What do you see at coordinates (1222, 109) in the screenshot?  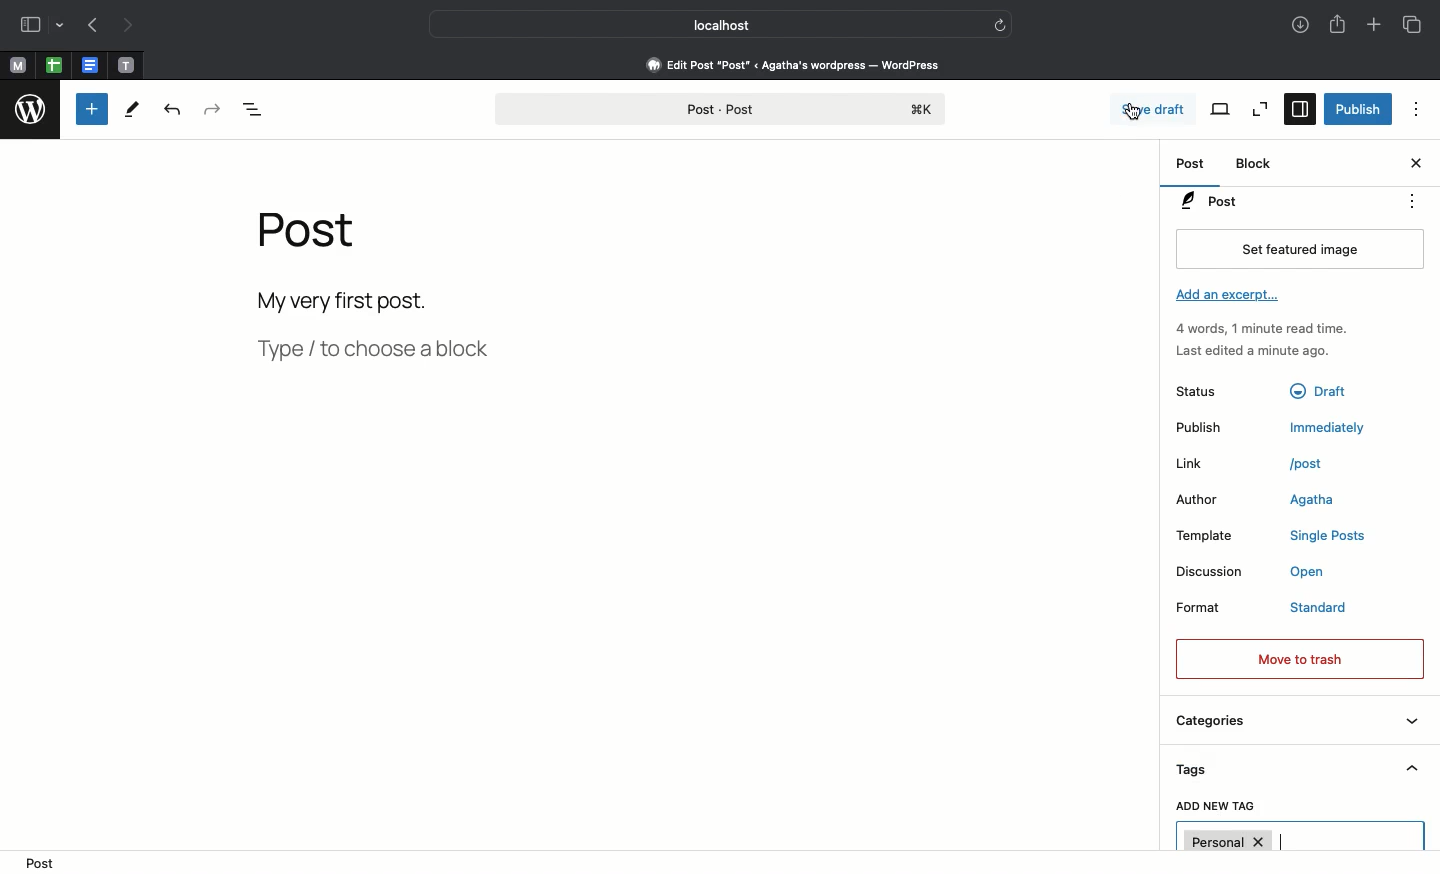 I see `View` at bounding box center [1222, 109].